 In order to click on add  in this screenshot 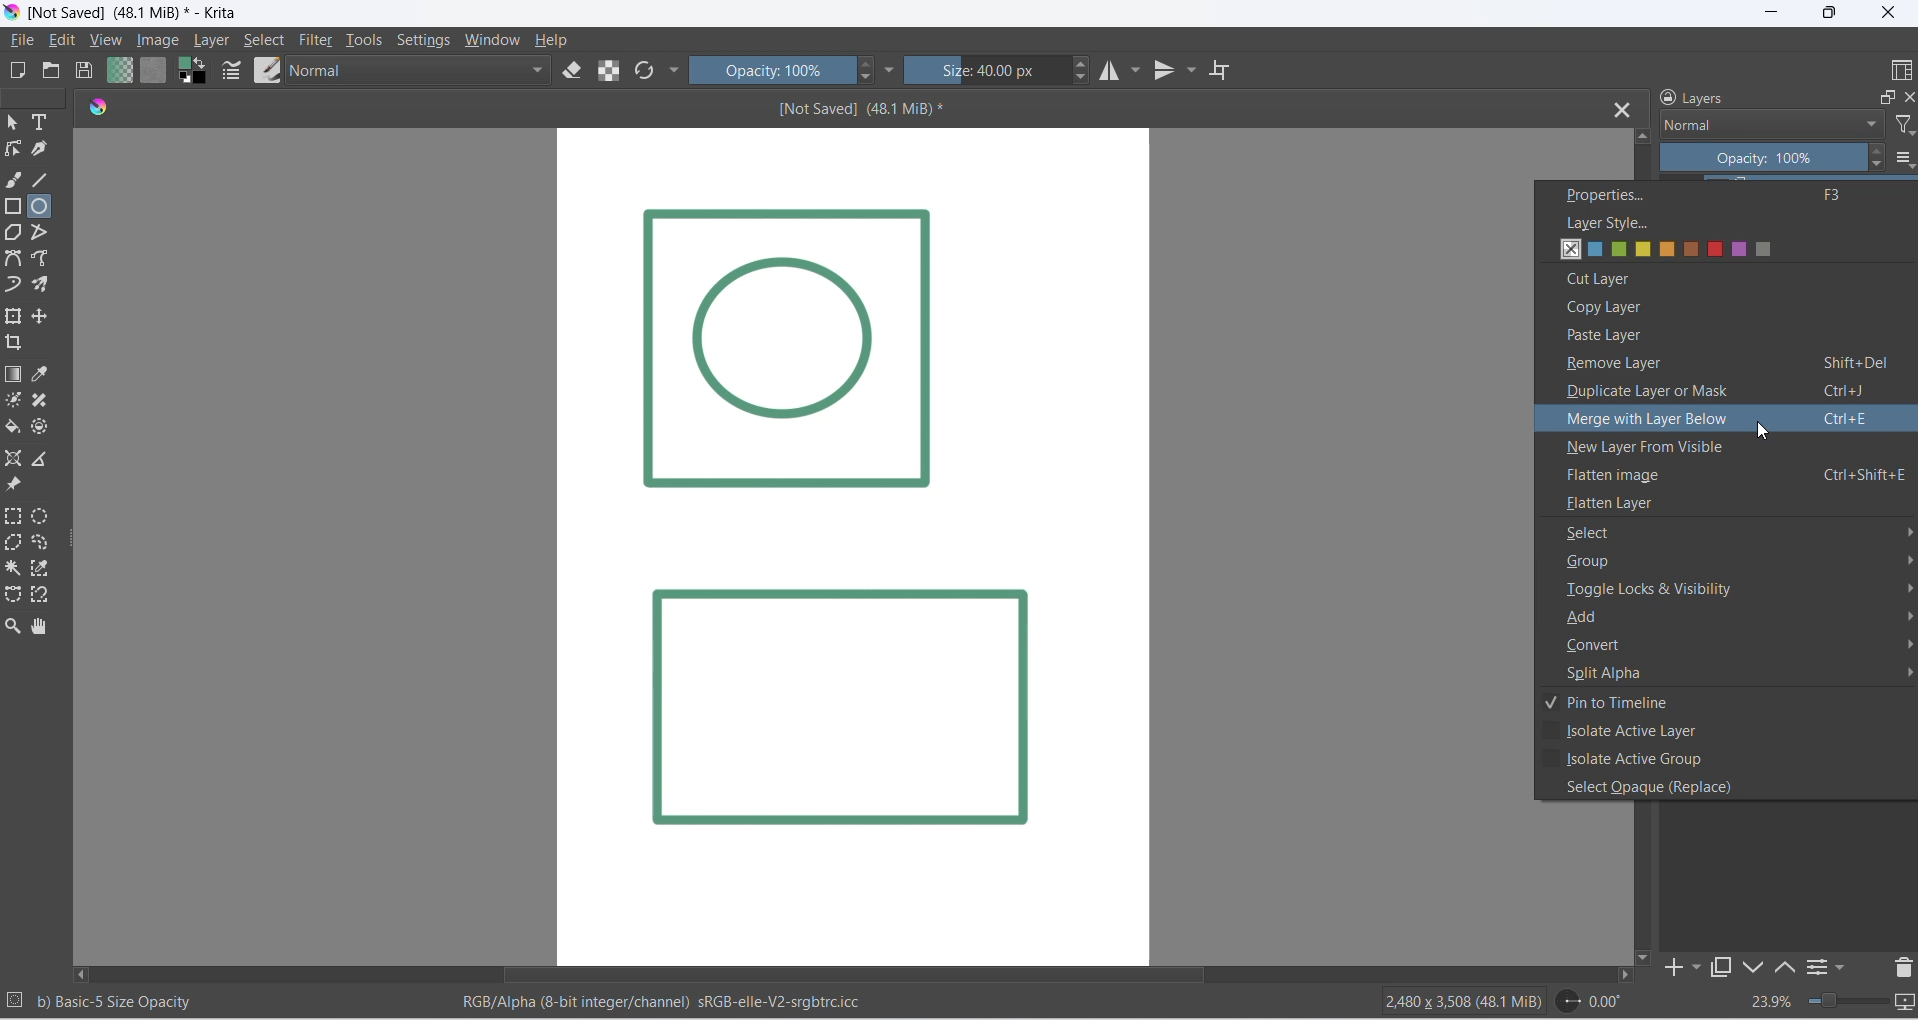, I will do `click(1727, 621)`.